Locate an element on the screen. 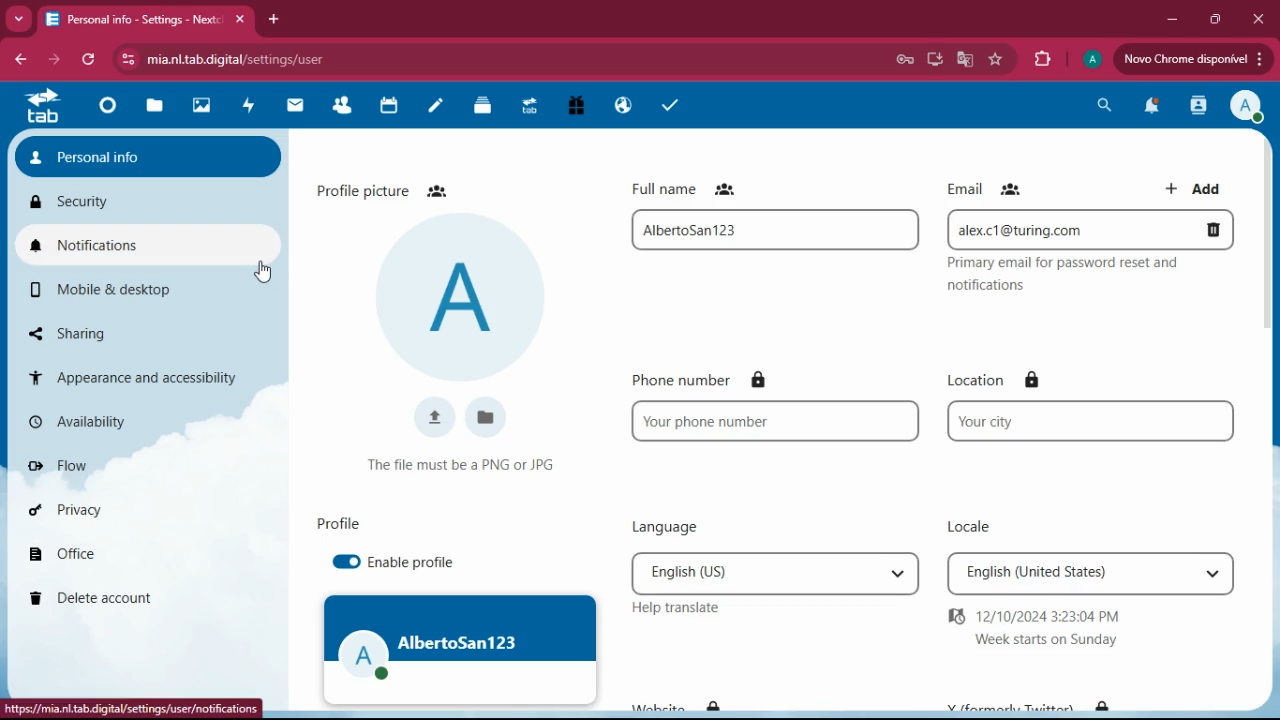  back is located at coordinates (18, 60).